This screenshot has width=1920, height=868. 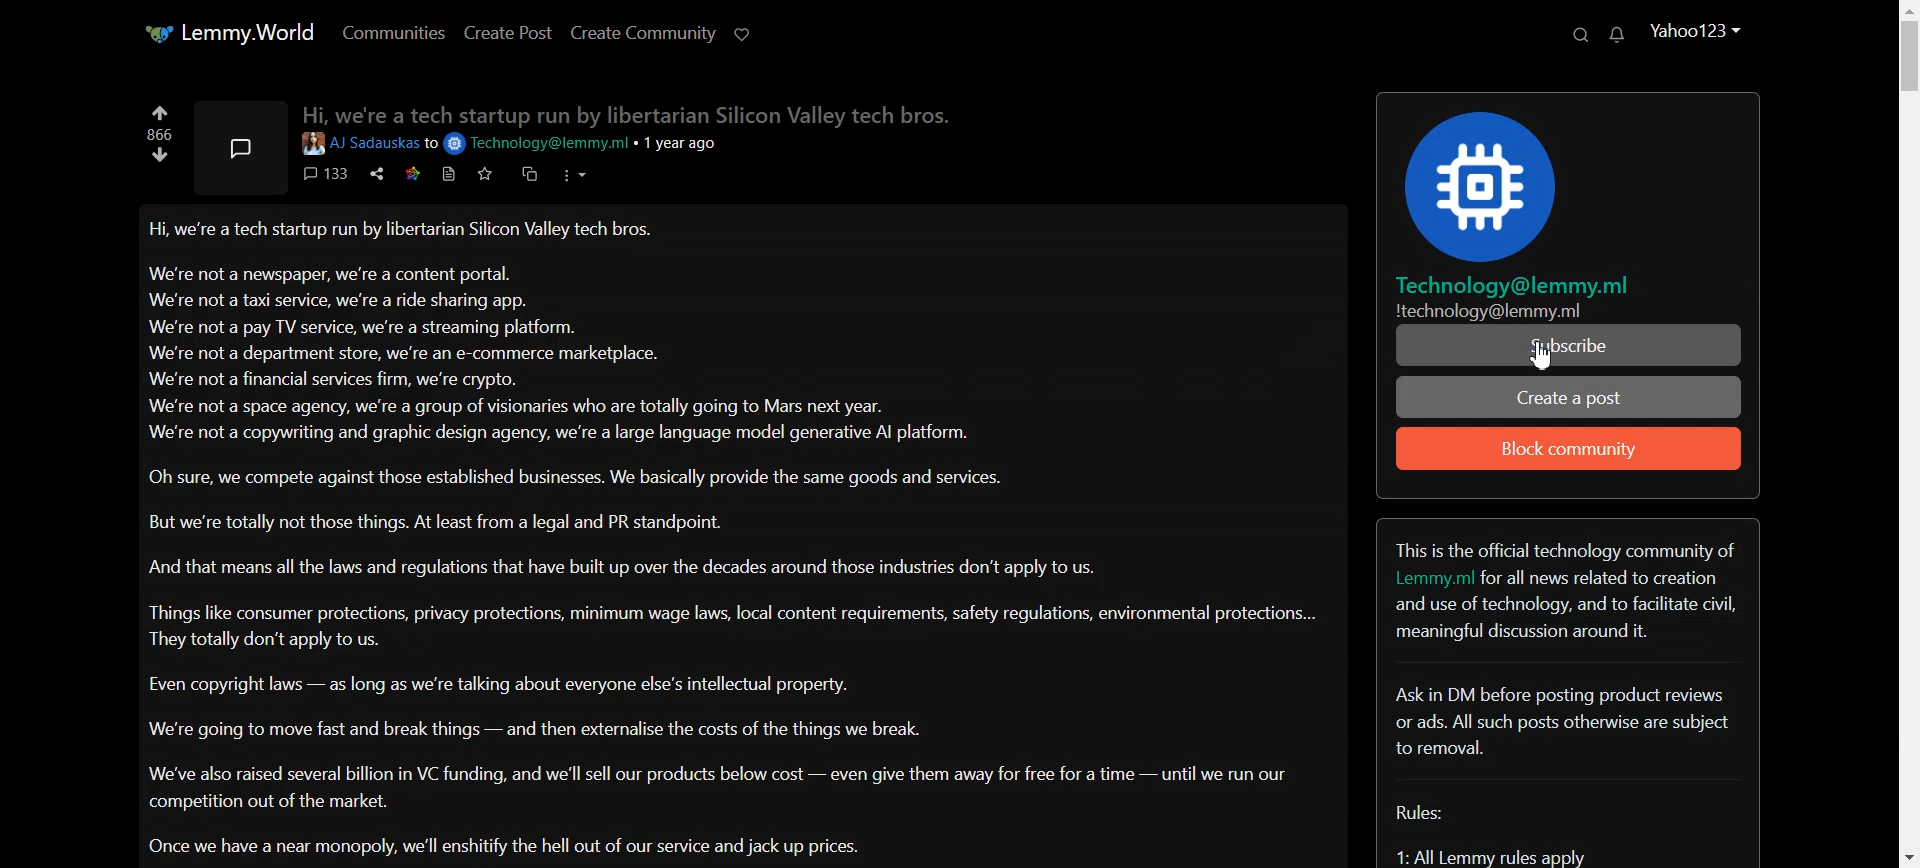 I want to click on 1 year ago, so click(x=688, y=144).